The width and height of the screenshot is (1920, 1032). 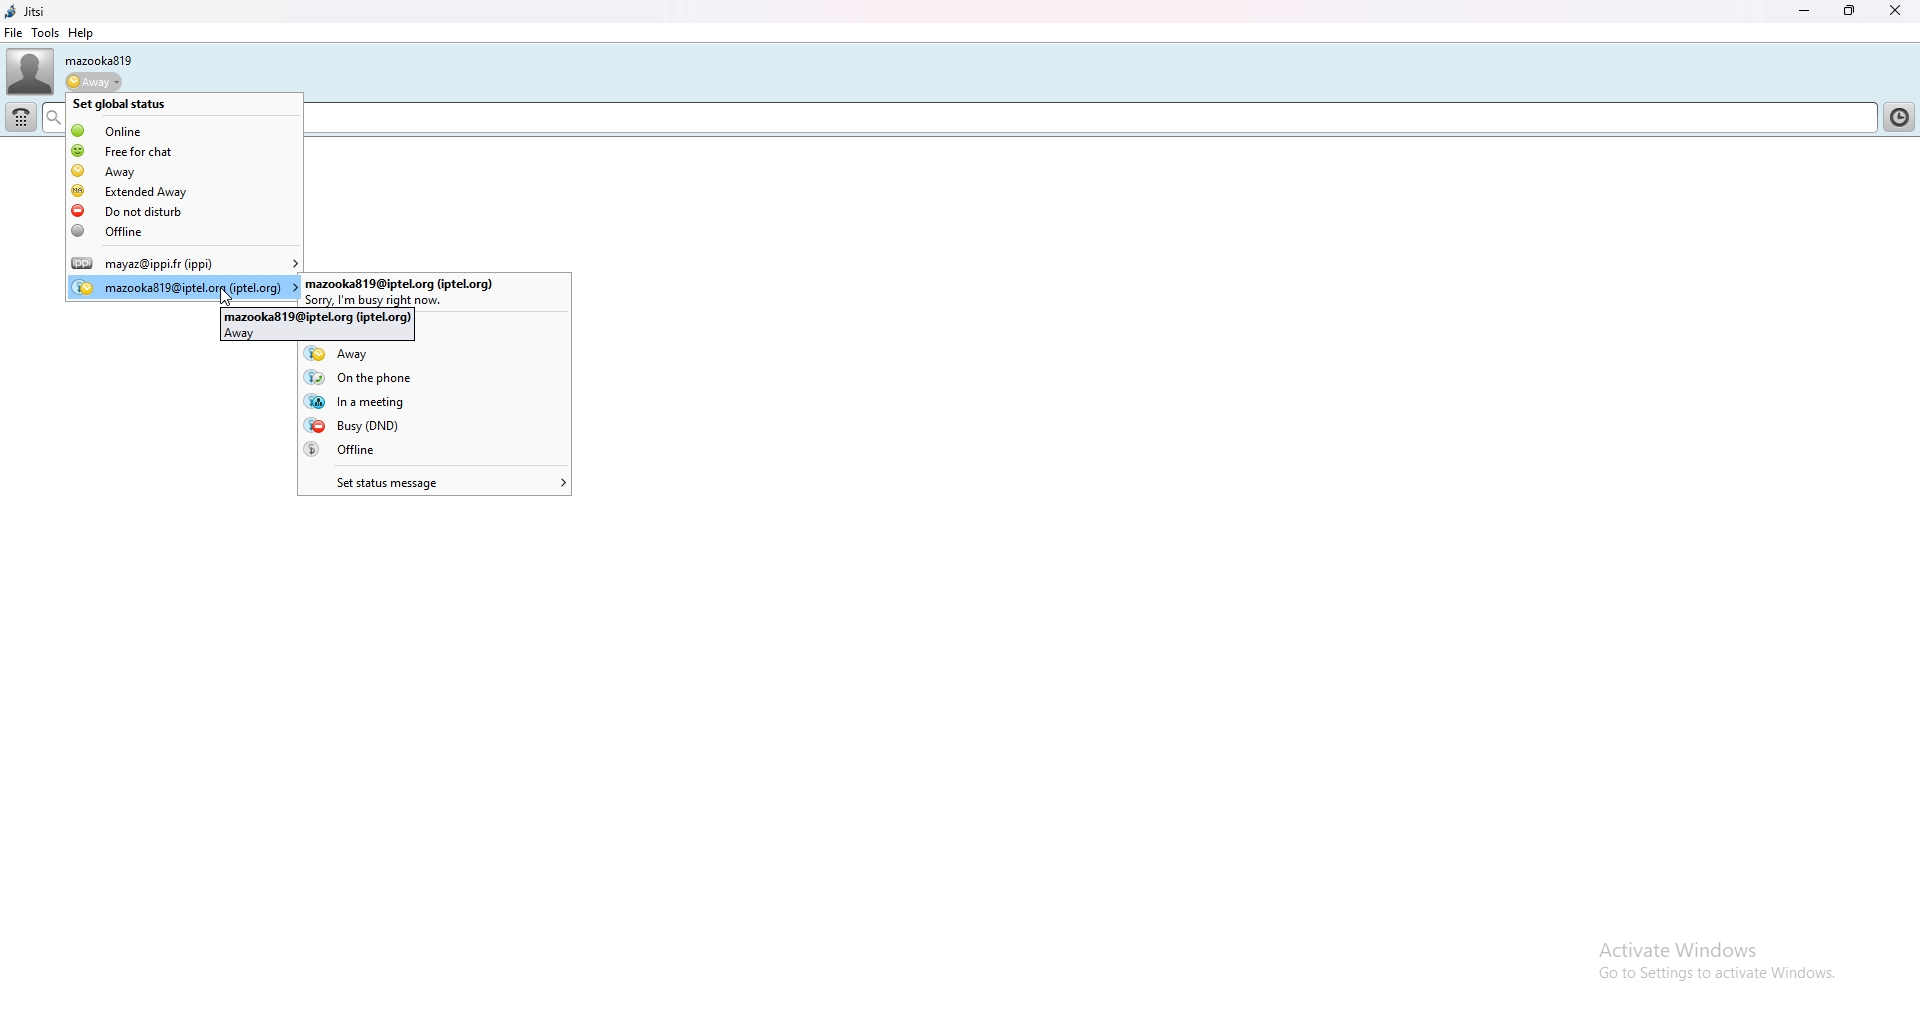 I want to click on in a meeting, so click(x=435, y=401).